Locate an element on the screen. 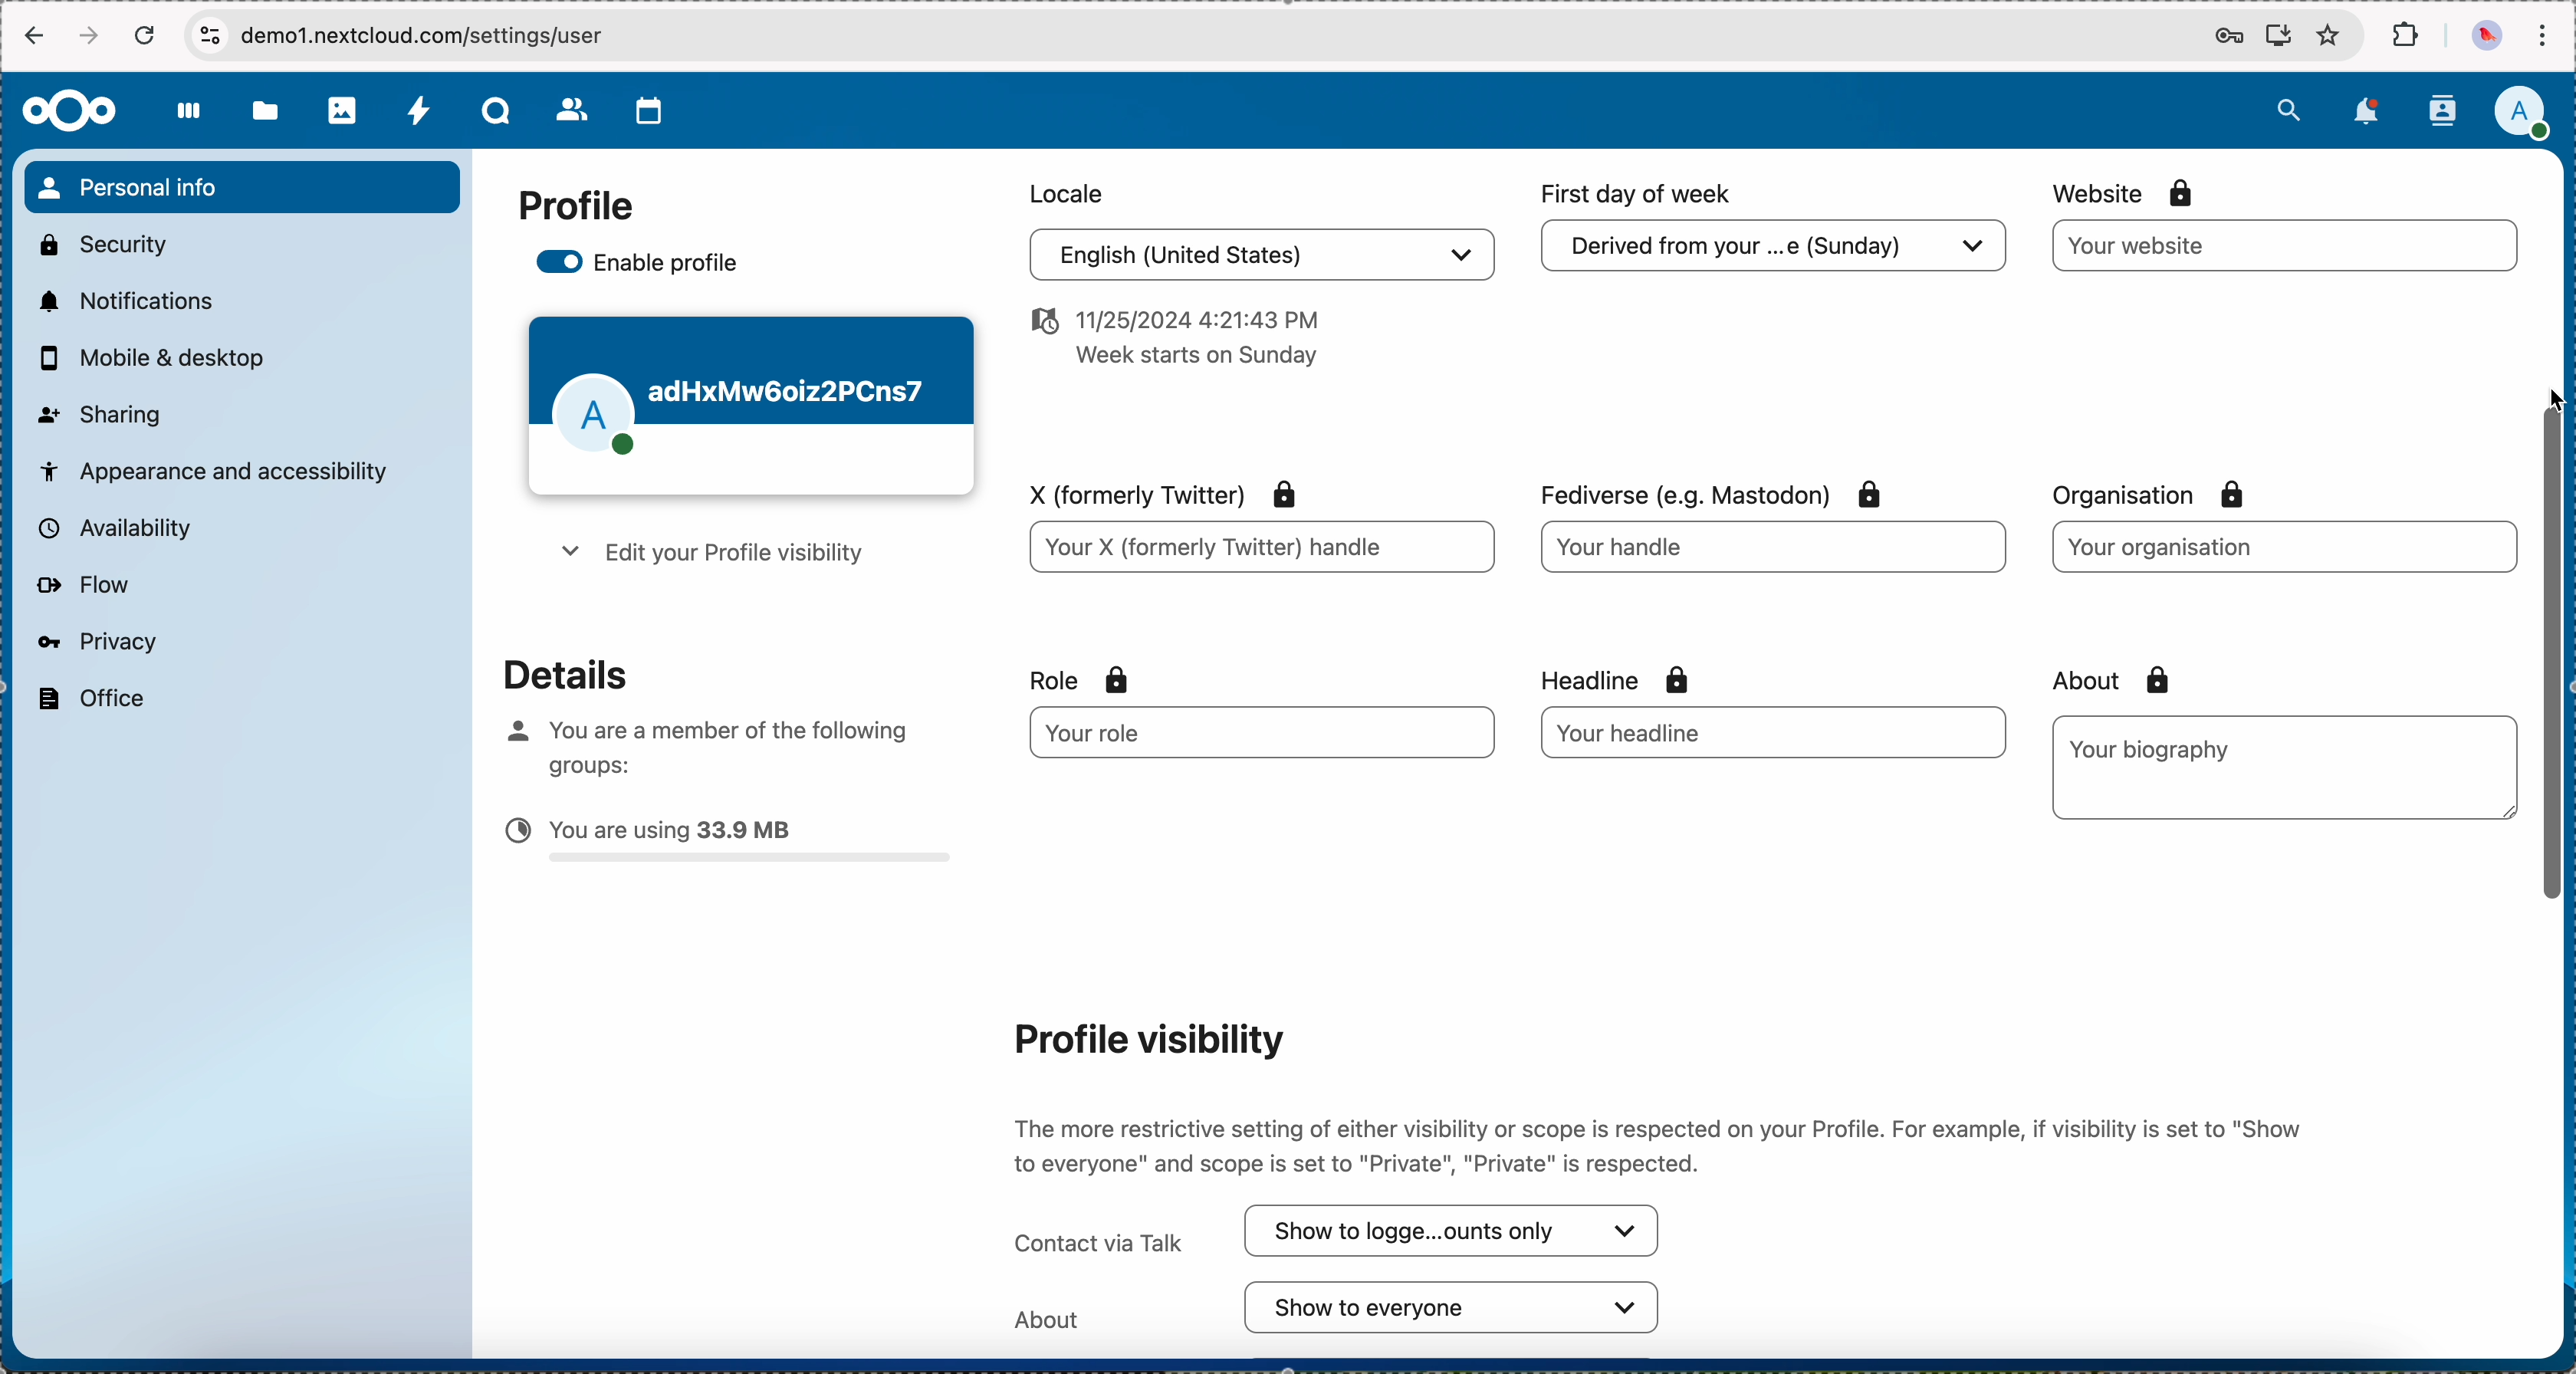  office is located at coordinates (88, 699).